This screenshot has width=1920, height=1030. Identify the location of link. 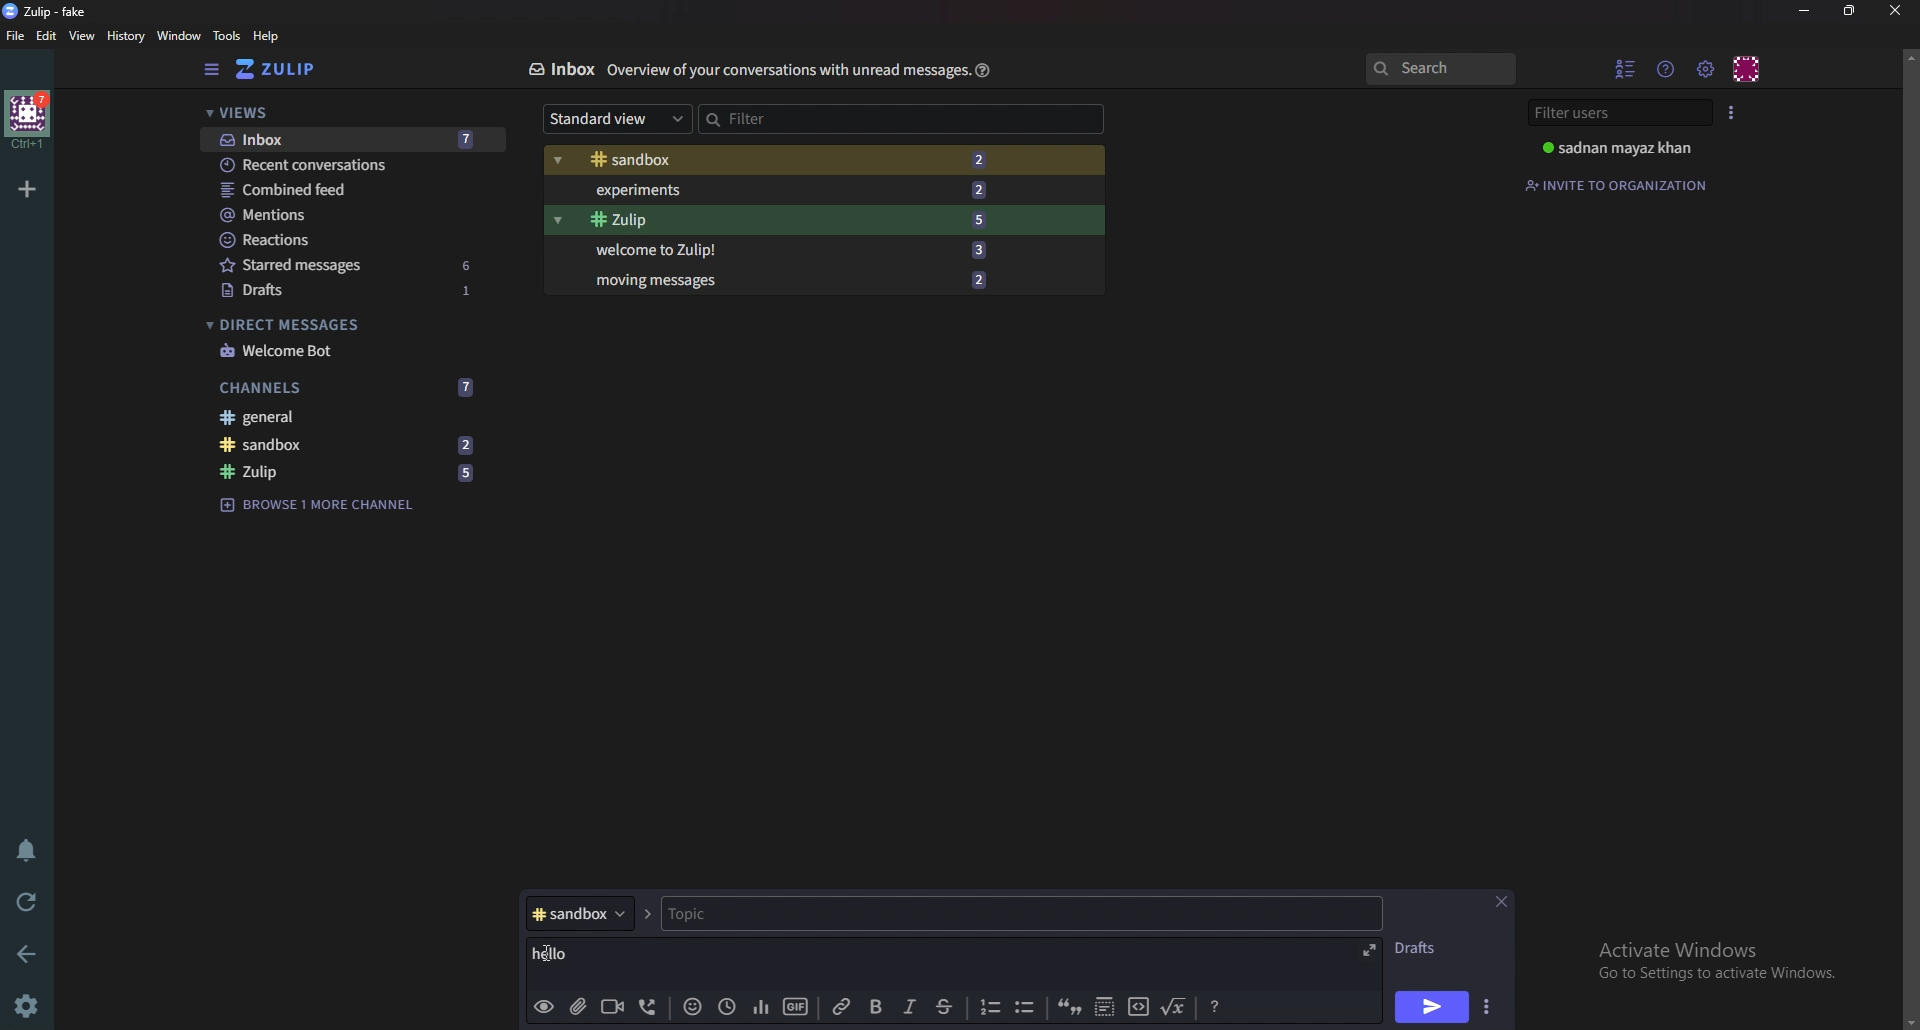
(842, 1008).